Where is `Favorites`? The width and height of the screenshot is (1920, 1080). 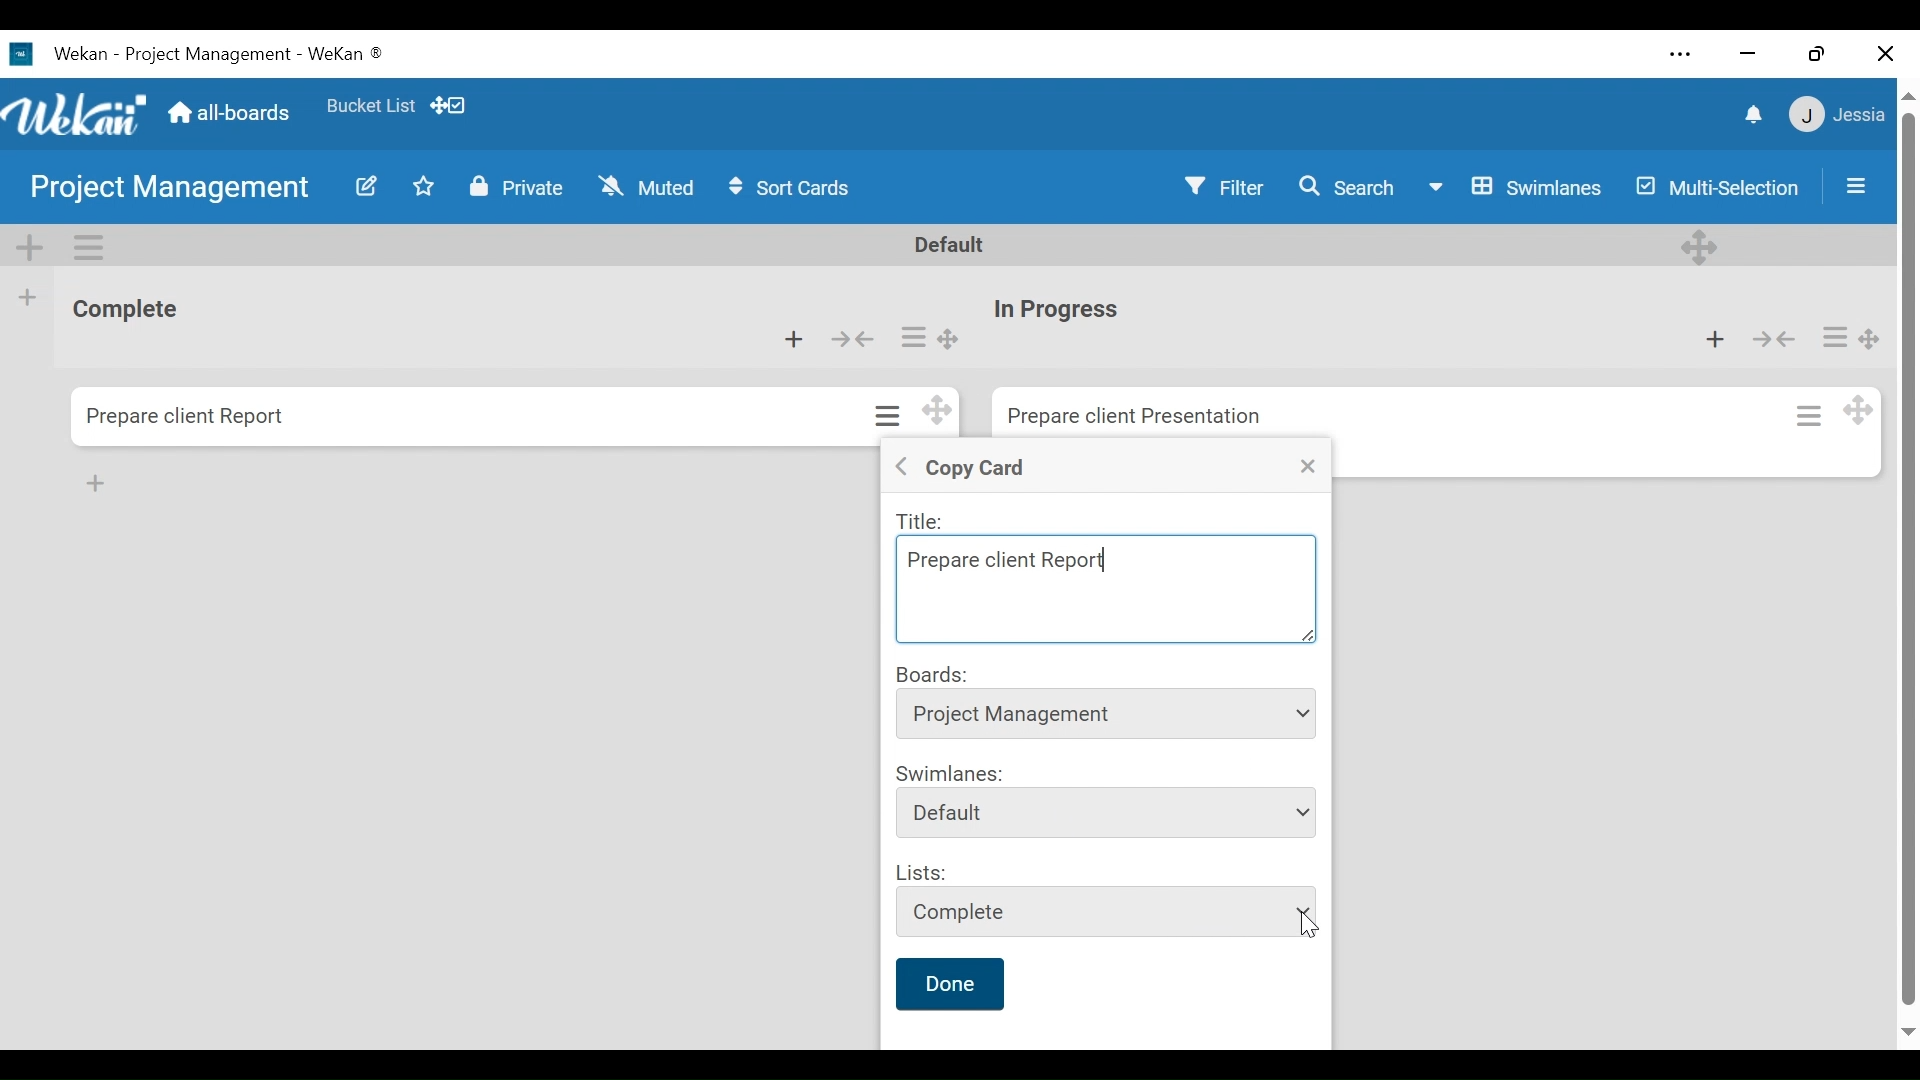 Favorites is located at coordinates (374, 106).